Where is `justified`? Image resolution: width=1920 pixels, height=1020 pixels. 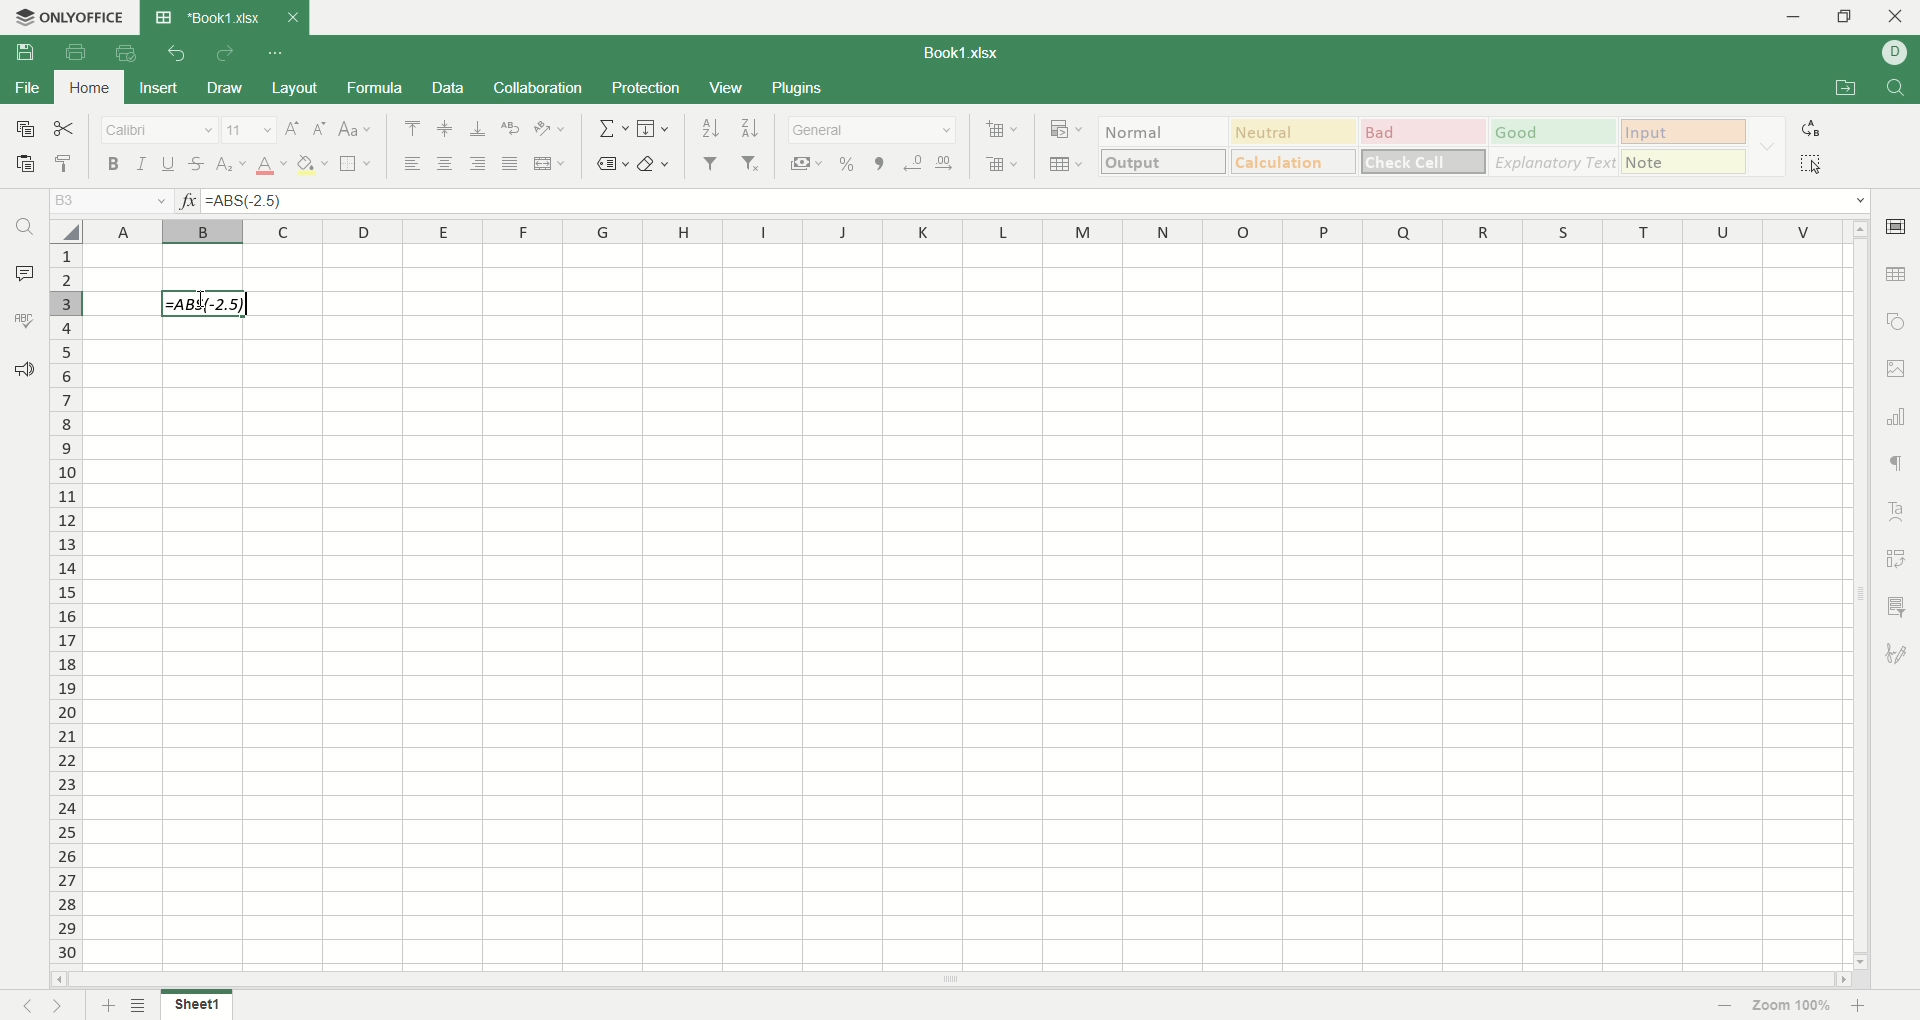
justified is located at coordinates (507, 162).